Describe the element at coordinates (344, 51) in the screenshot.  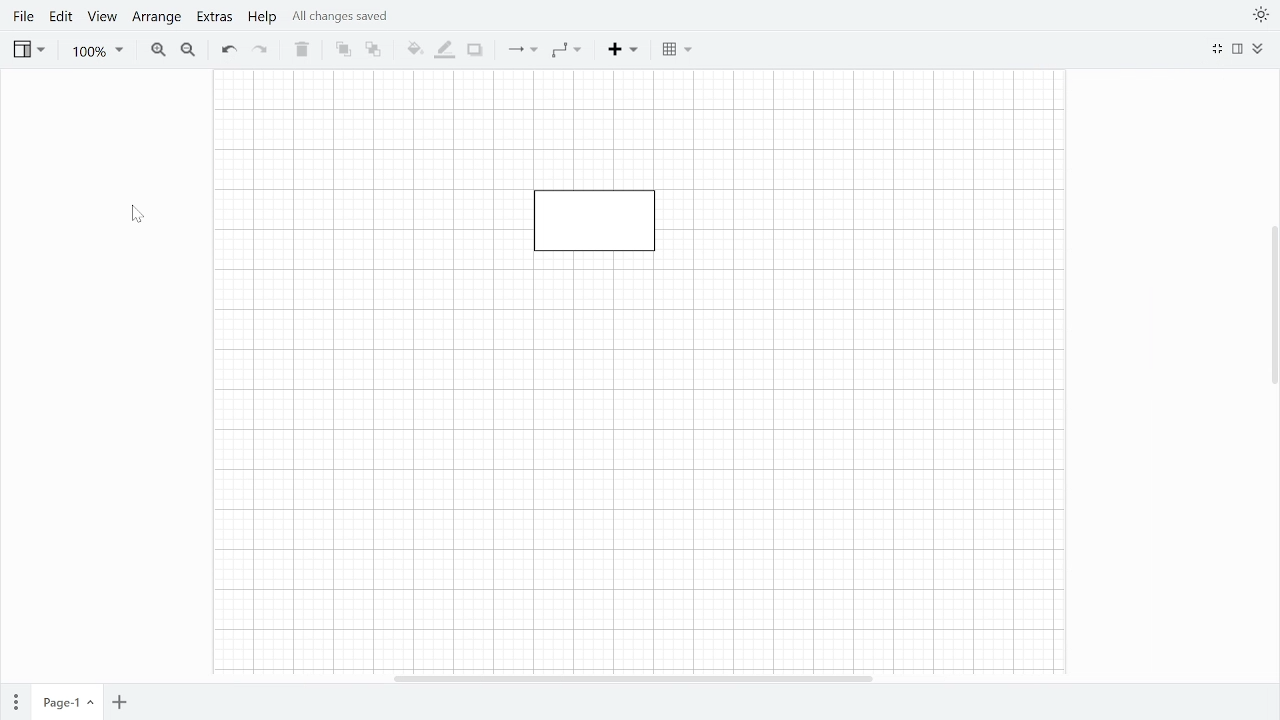
I see `To front` at that location.